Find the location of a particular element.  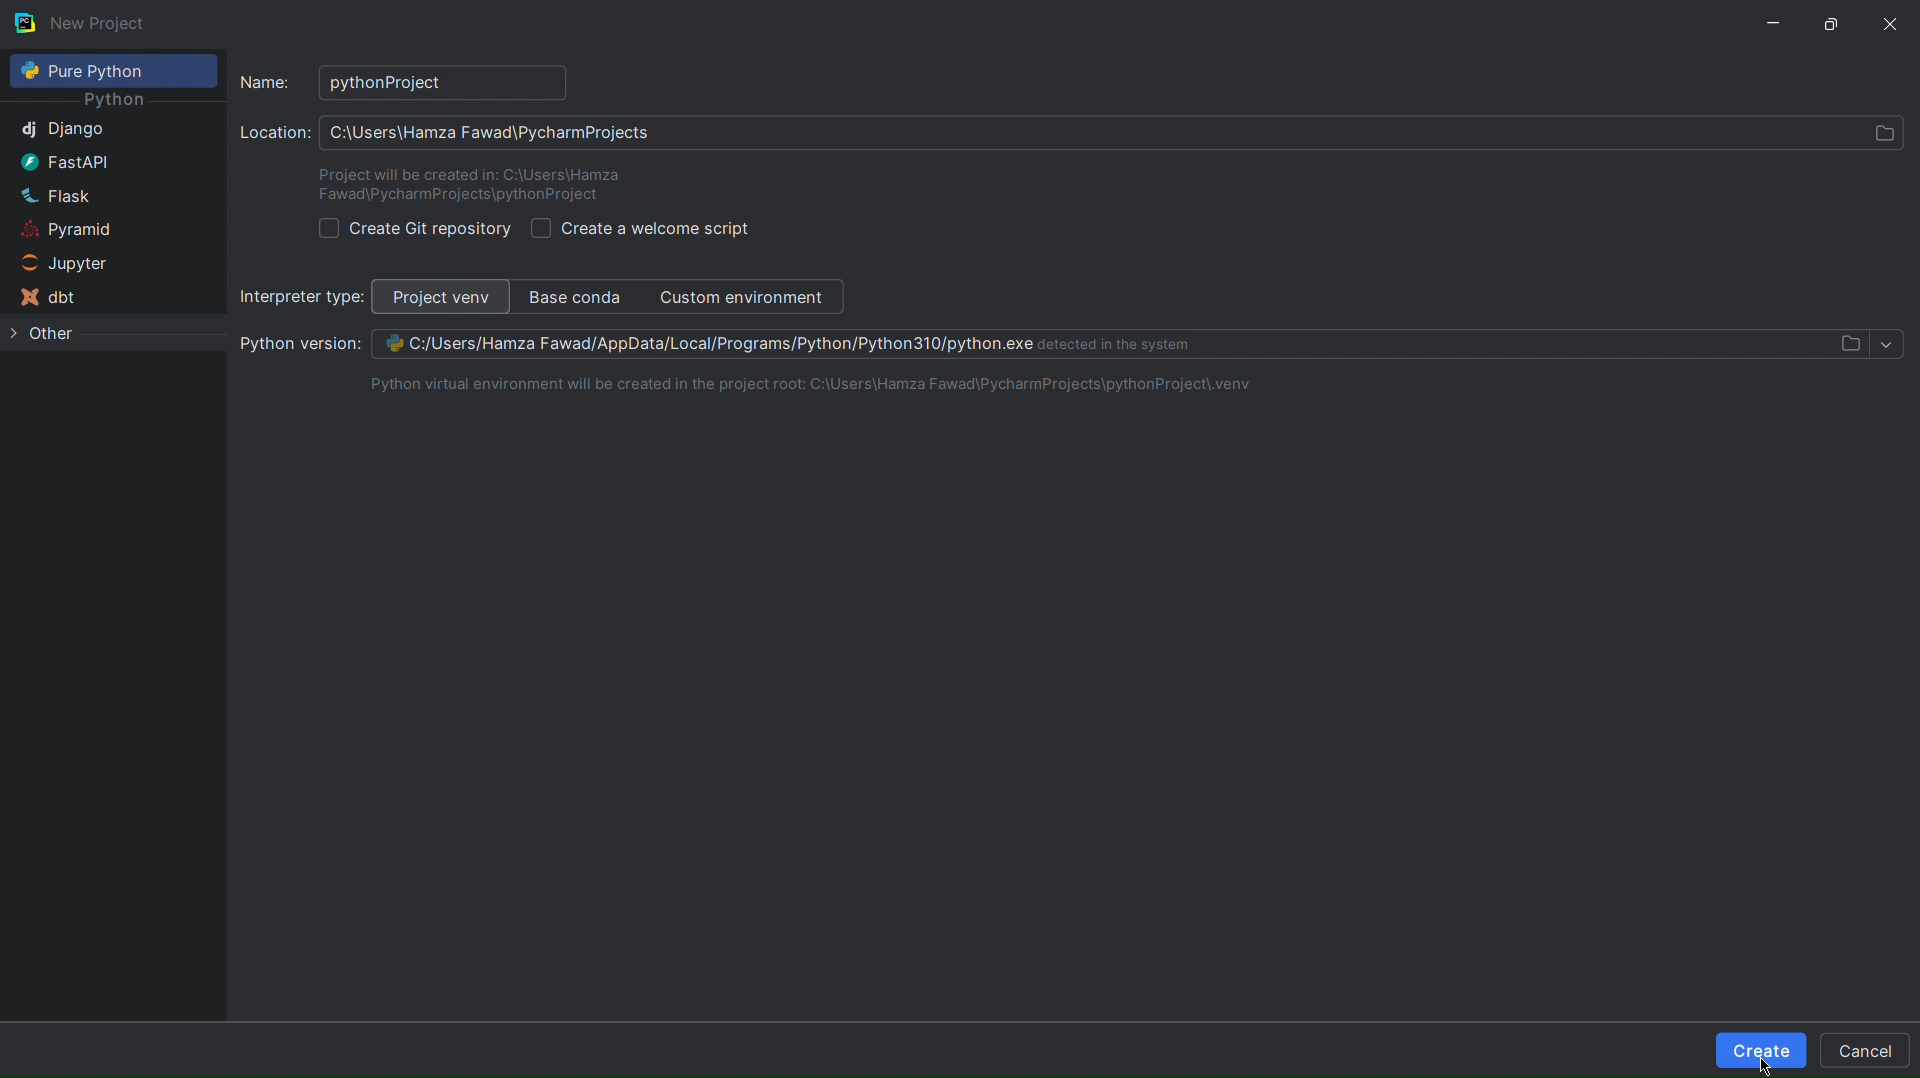

Cancel is located at coordinates (1868, 1050).